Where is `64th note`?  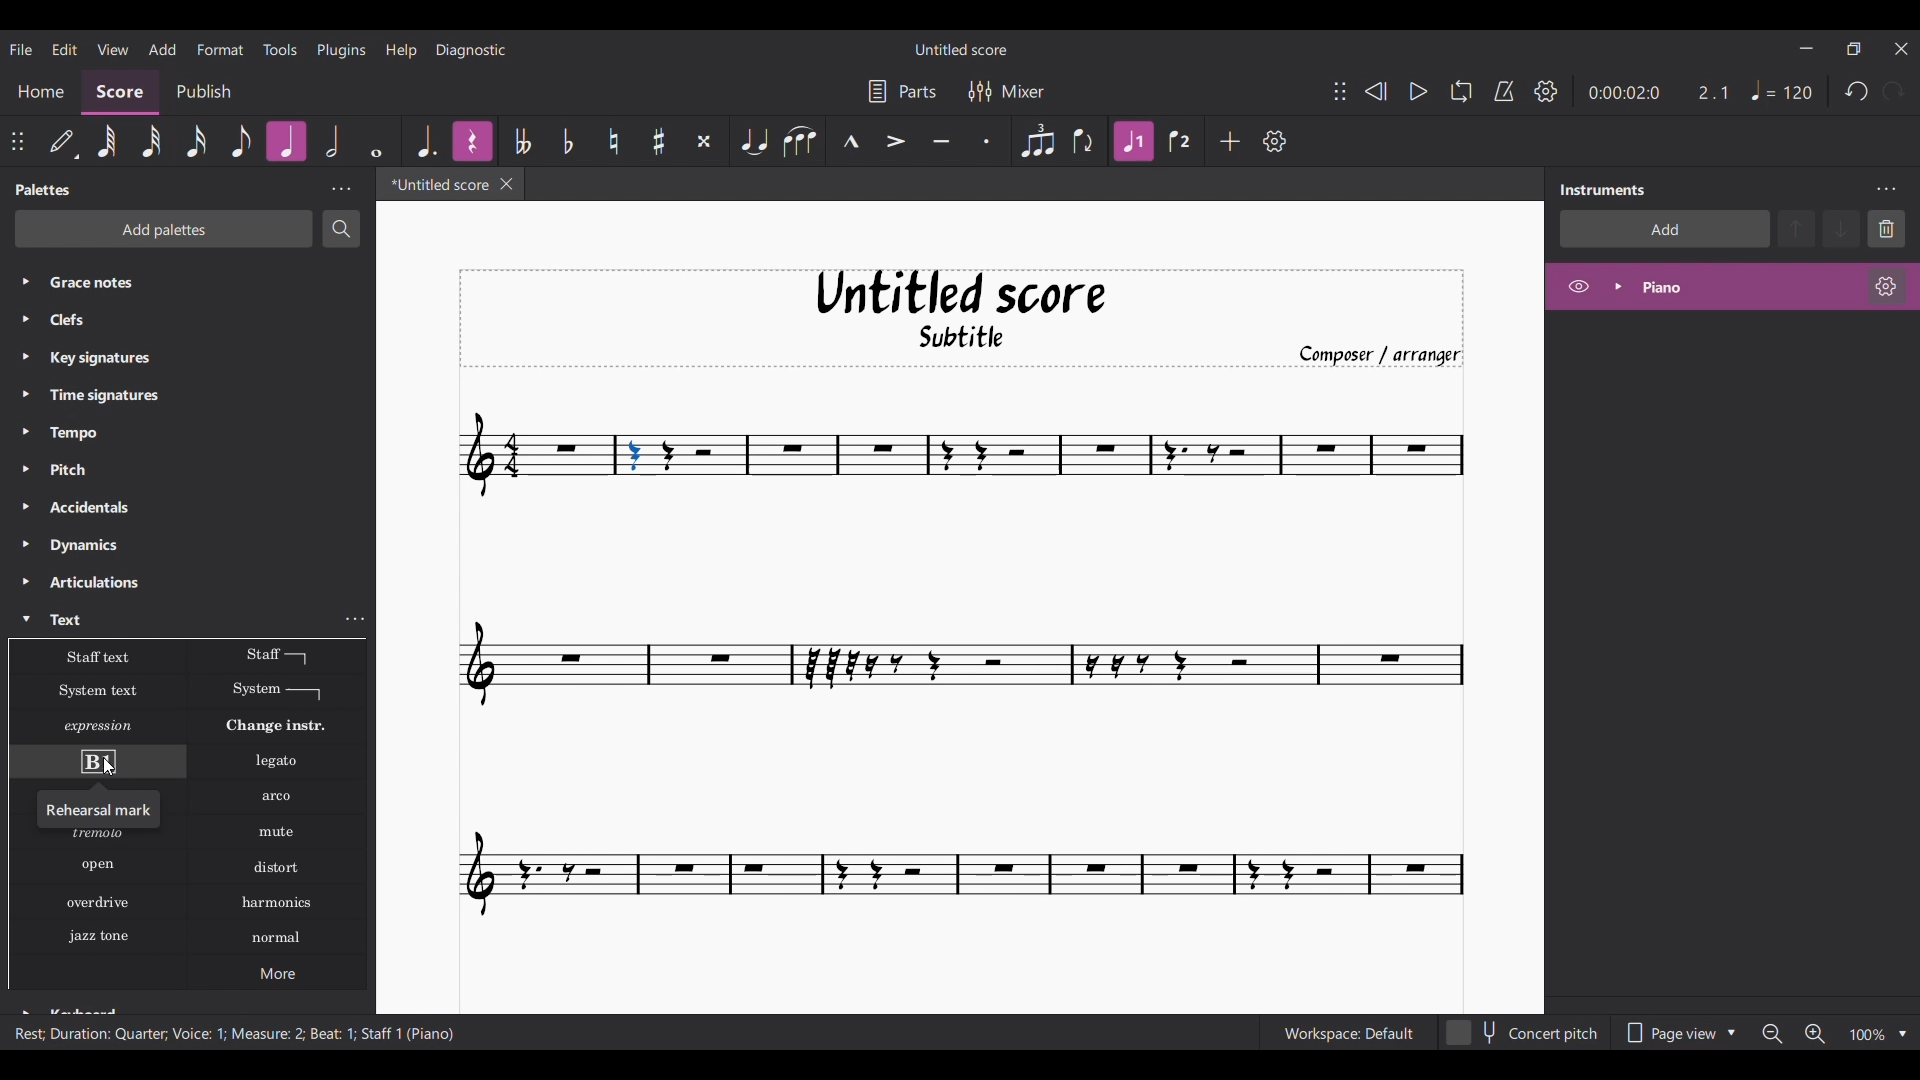 64th note is located at coordinates (108, 141).